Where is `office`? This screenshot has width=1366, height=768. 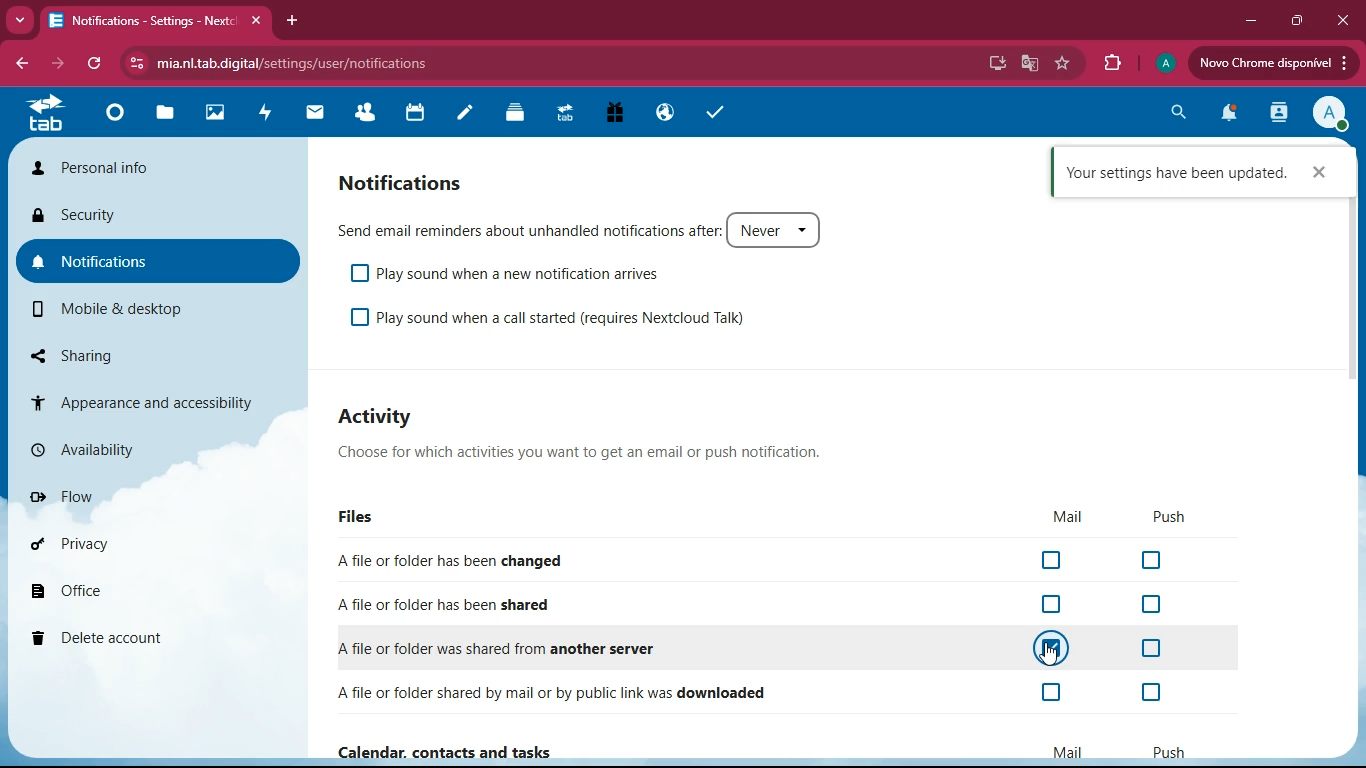 office is located at coordinates (128, 591).